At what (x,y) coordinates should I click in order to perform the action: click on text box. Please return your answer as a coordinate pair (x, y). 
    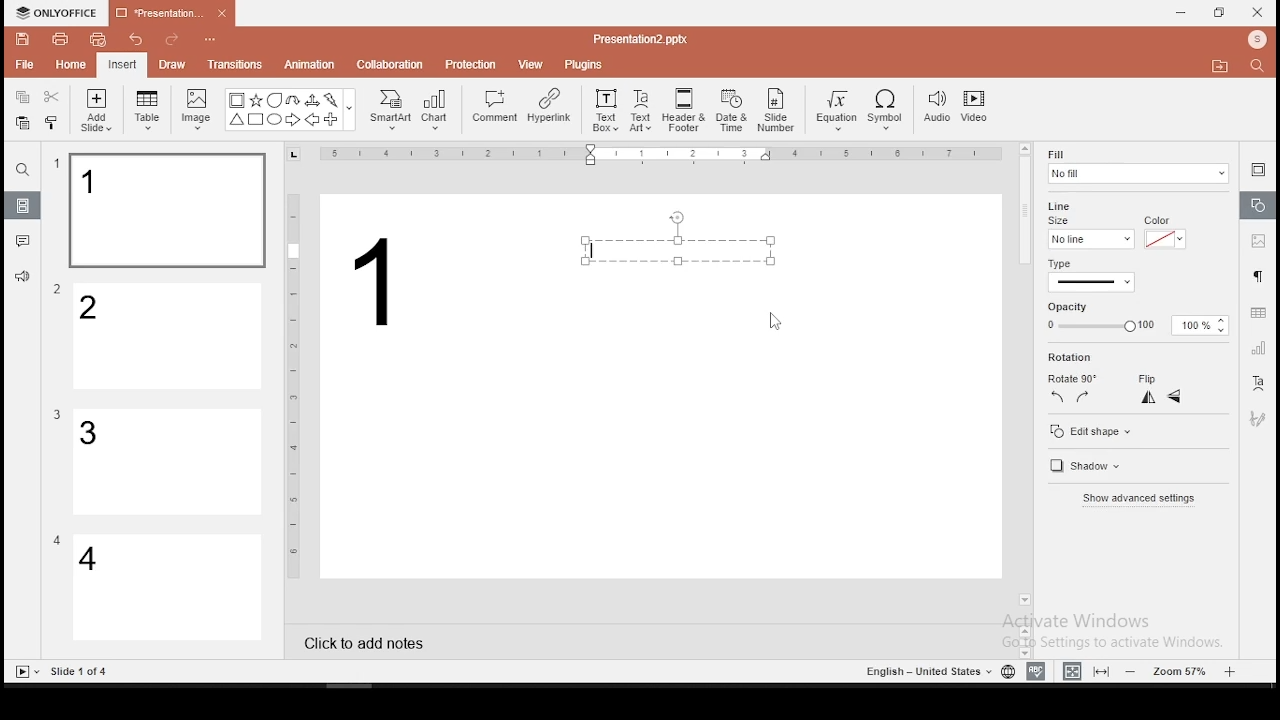
    Looking at the image, I should click on (680, 248).